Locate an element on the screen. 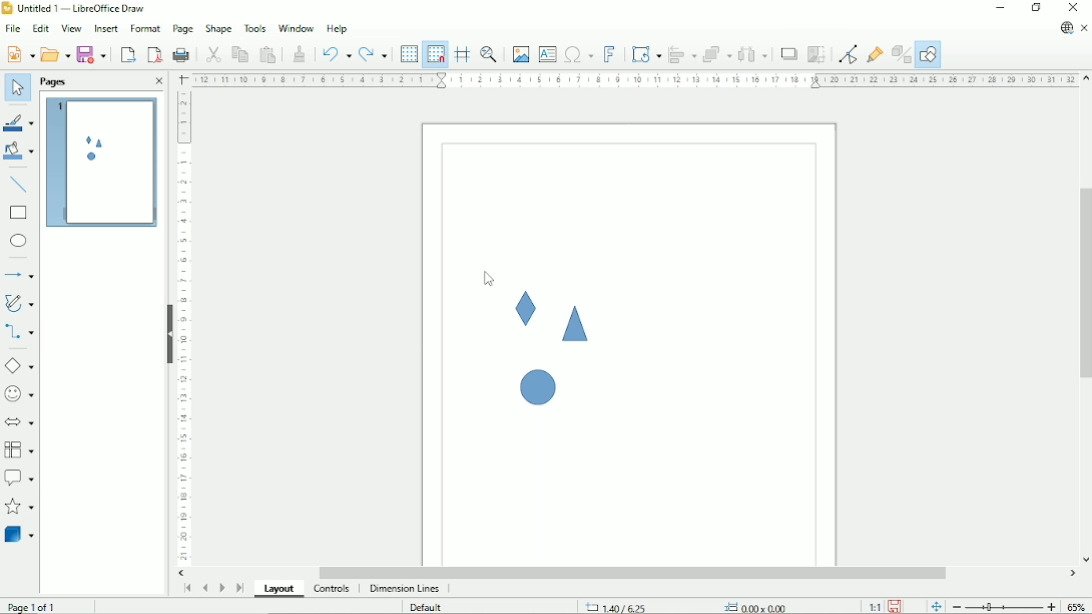 Image resolution: width=1092 pixels, height=614 pixels. Close document is located at coordinates (1084, 28).